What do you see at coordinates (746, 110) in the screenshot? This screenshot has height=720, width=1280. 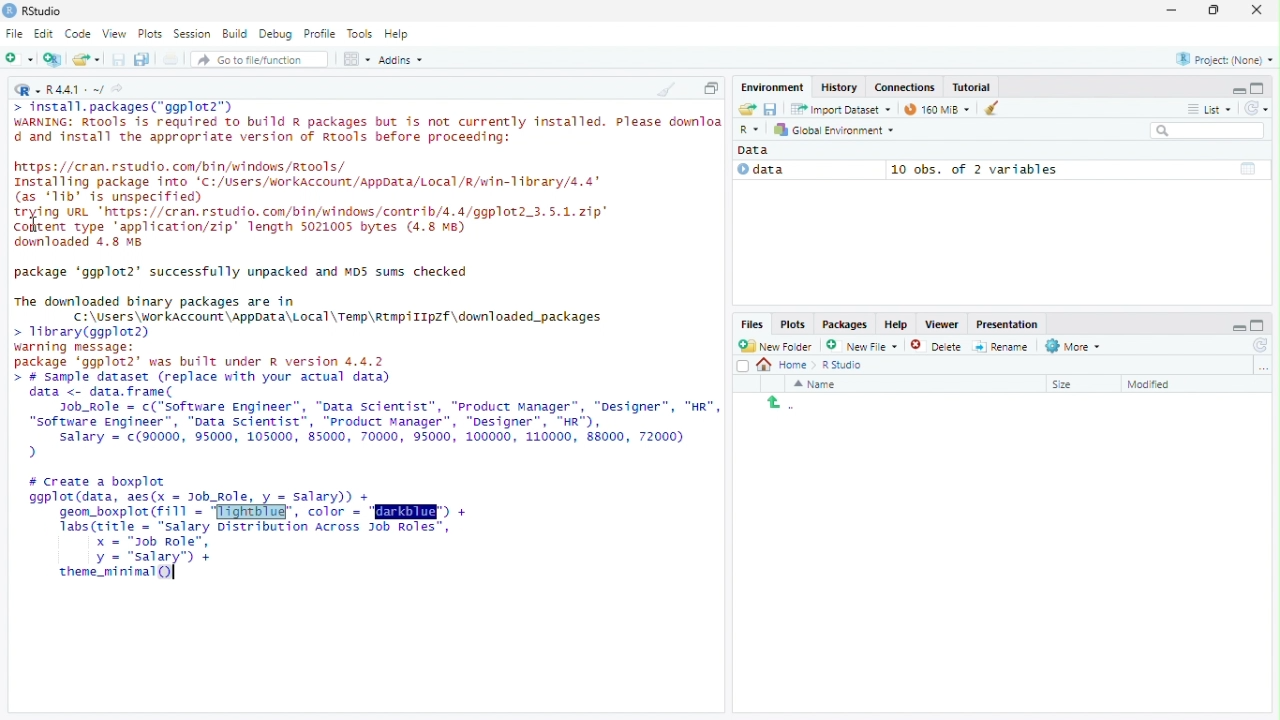 I see `load workspace` at bounding box center [746, 110].